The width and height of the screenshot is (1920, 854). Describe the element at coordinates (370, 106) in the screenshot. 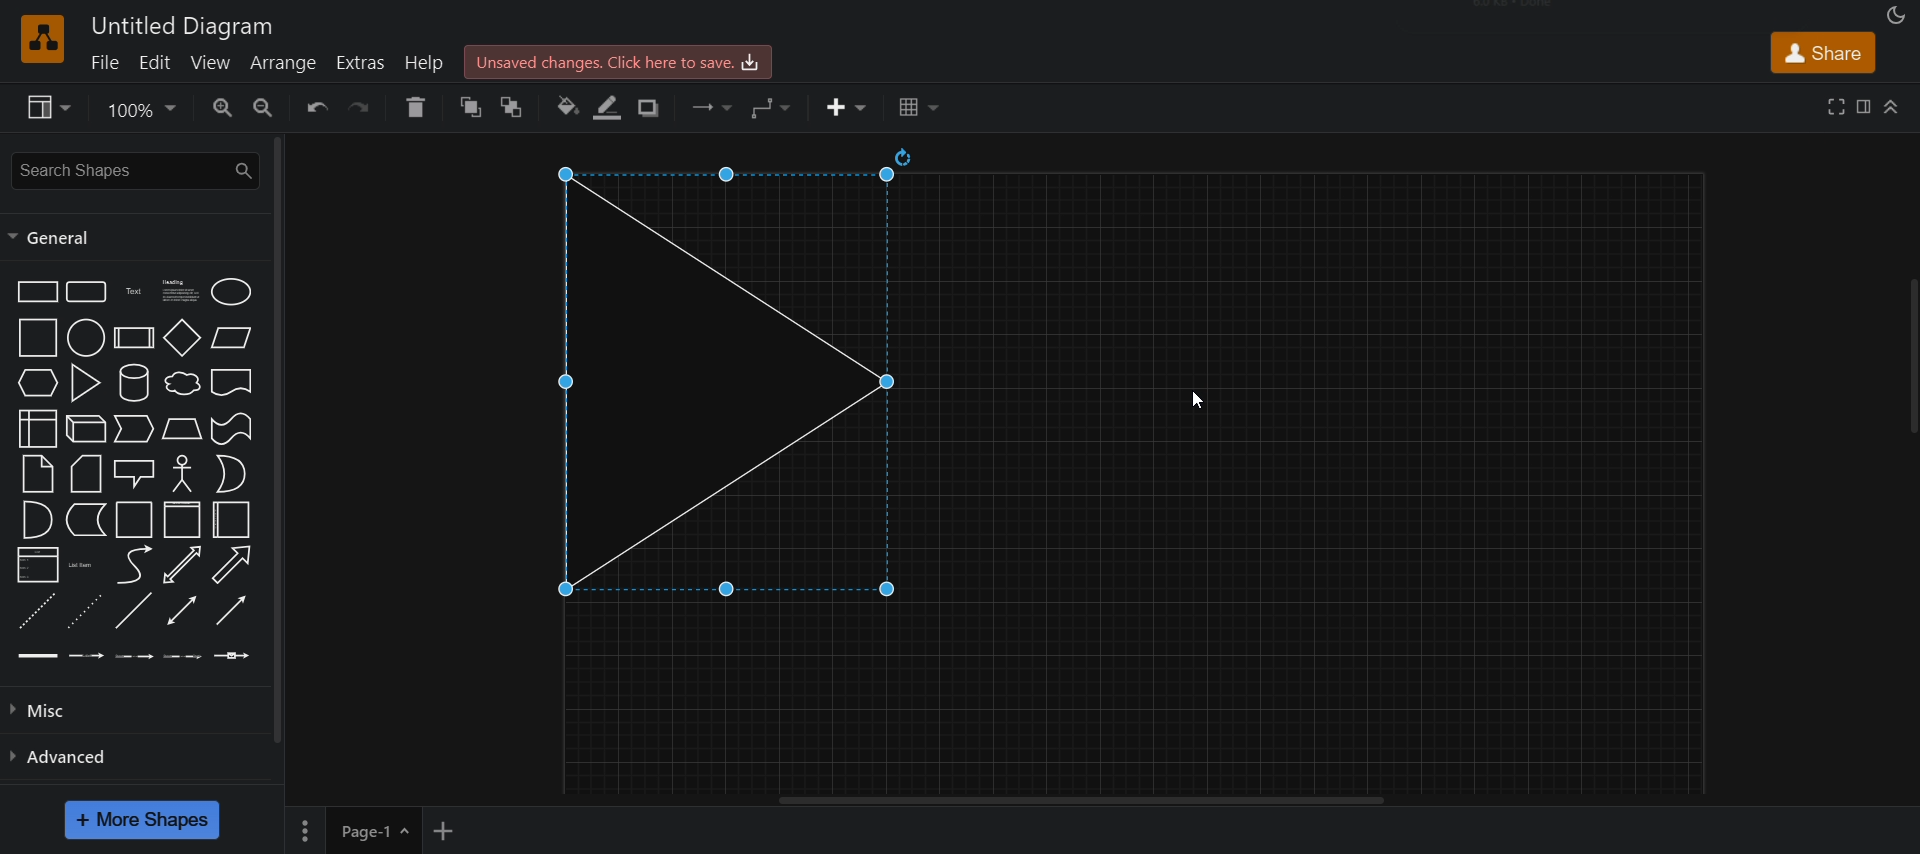

I see `redo` at that location.